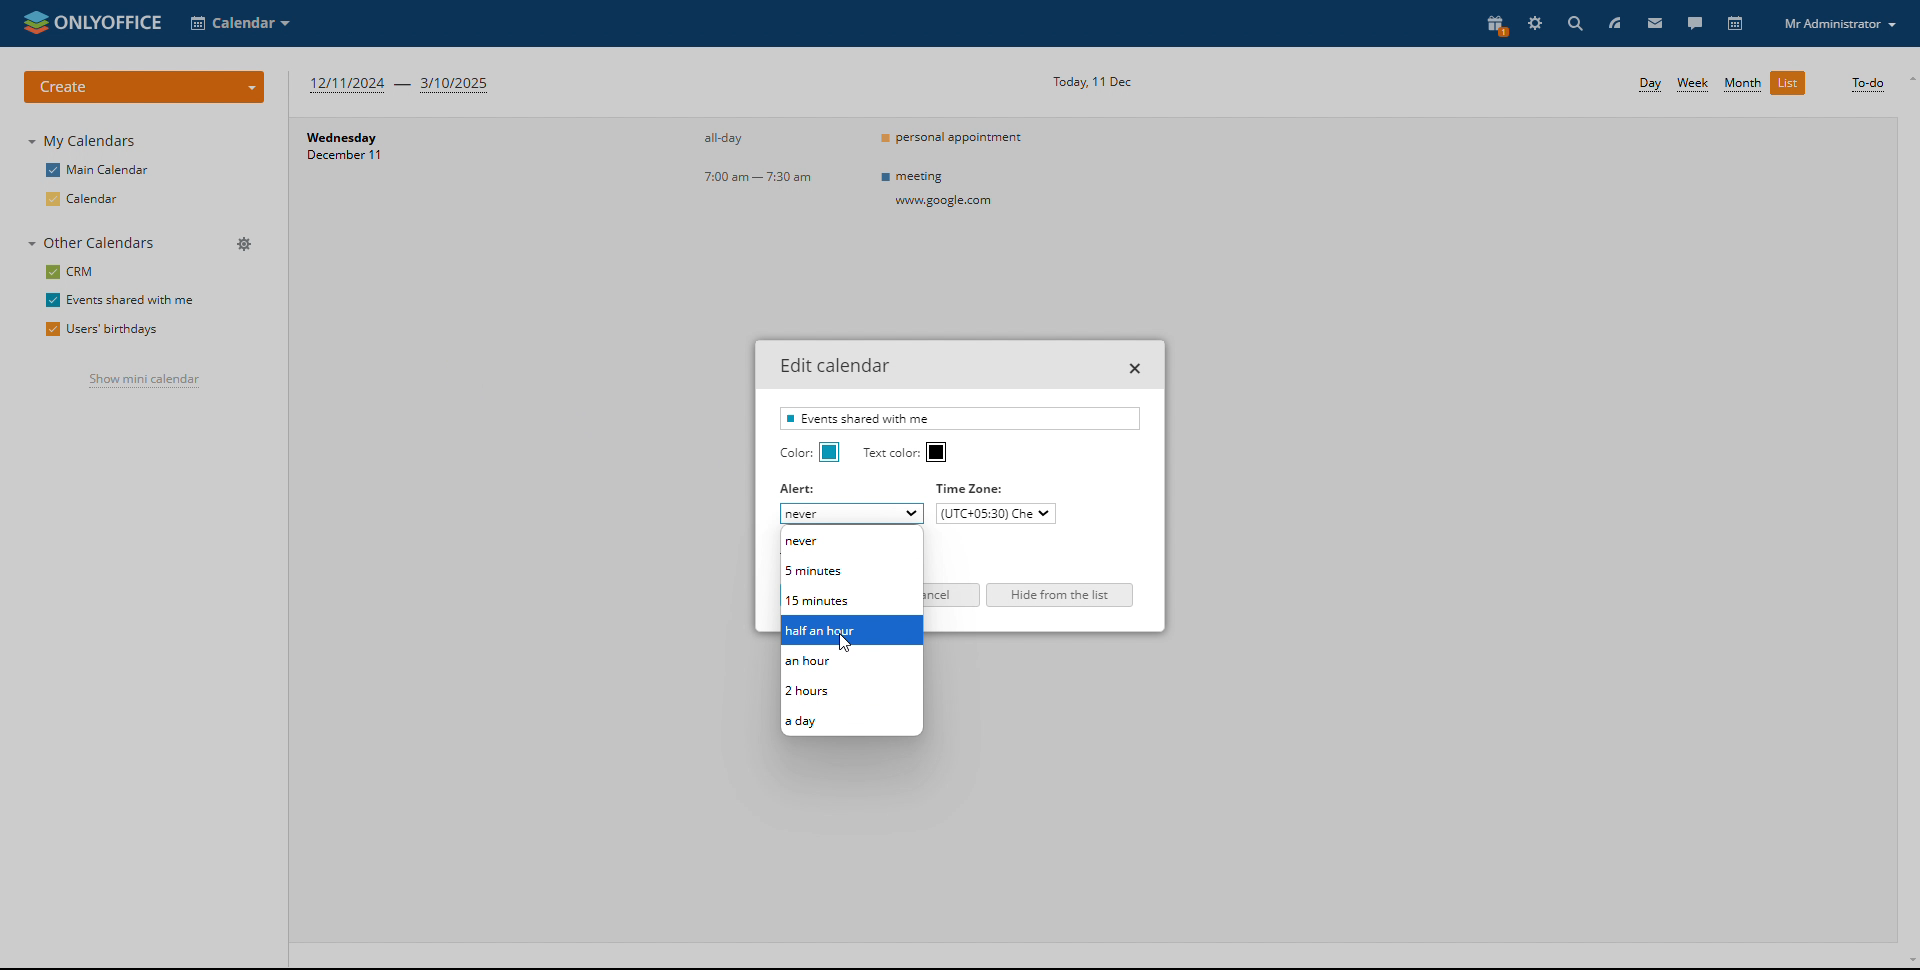  What do you see at coordinates (1741, 84) in the screenshot?
I see `month view` at bounding box center [1741, 84].